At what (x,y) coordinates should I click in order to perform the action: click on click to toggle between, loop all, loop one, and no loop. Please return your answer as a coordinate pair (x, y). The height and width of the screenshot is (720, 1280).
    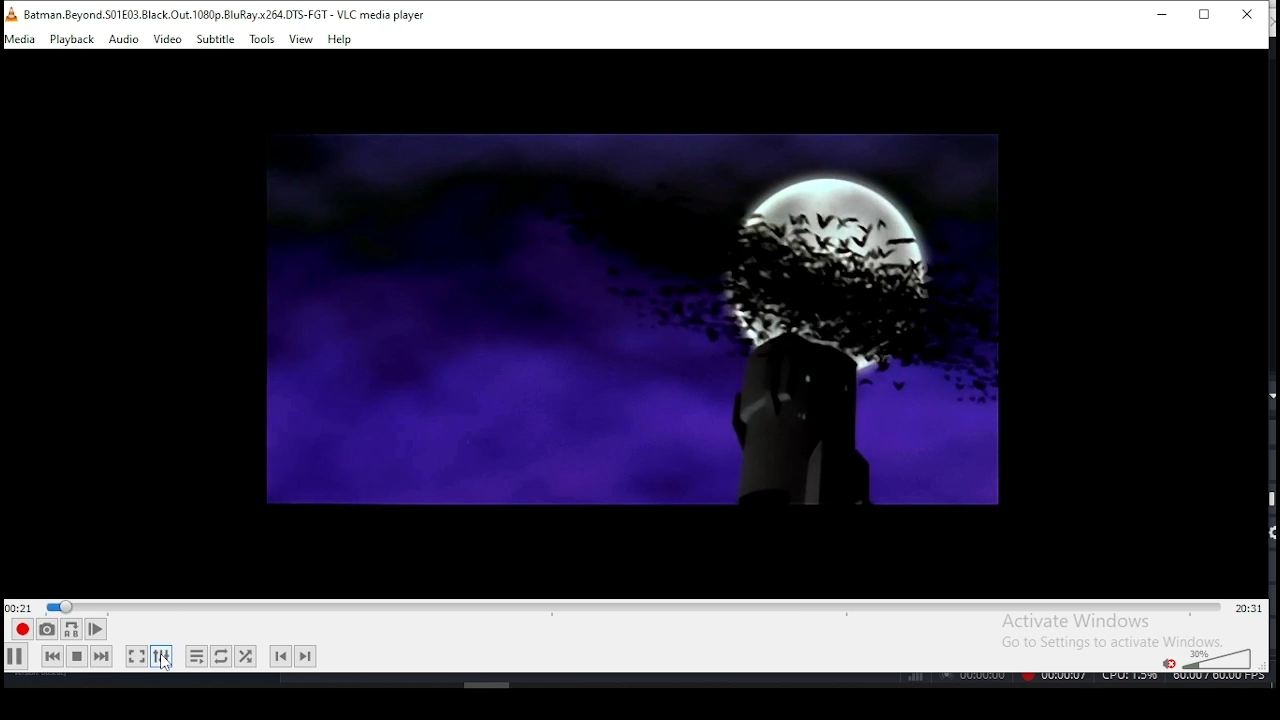
    Looking at the image, I should click on (219, 657).